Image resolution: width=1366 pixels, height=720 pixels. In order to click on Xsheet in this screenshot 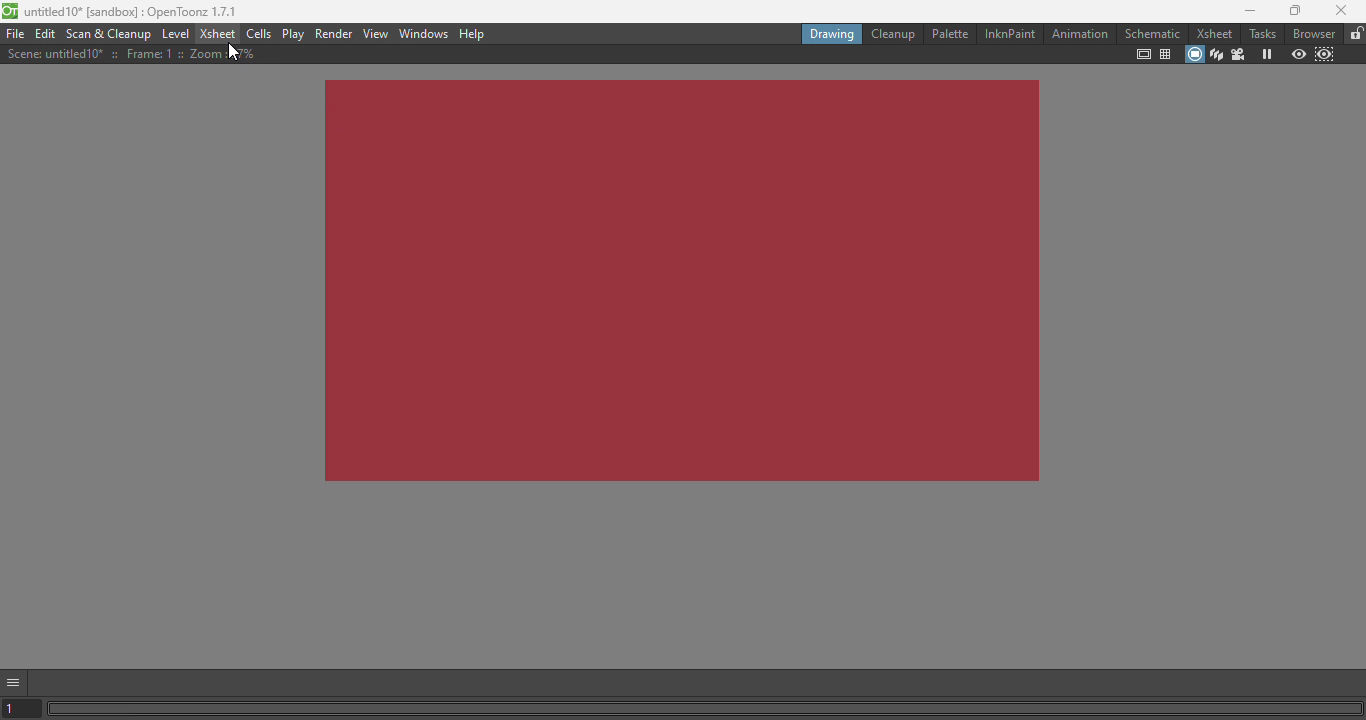, I will do `click(1212, 33)`.